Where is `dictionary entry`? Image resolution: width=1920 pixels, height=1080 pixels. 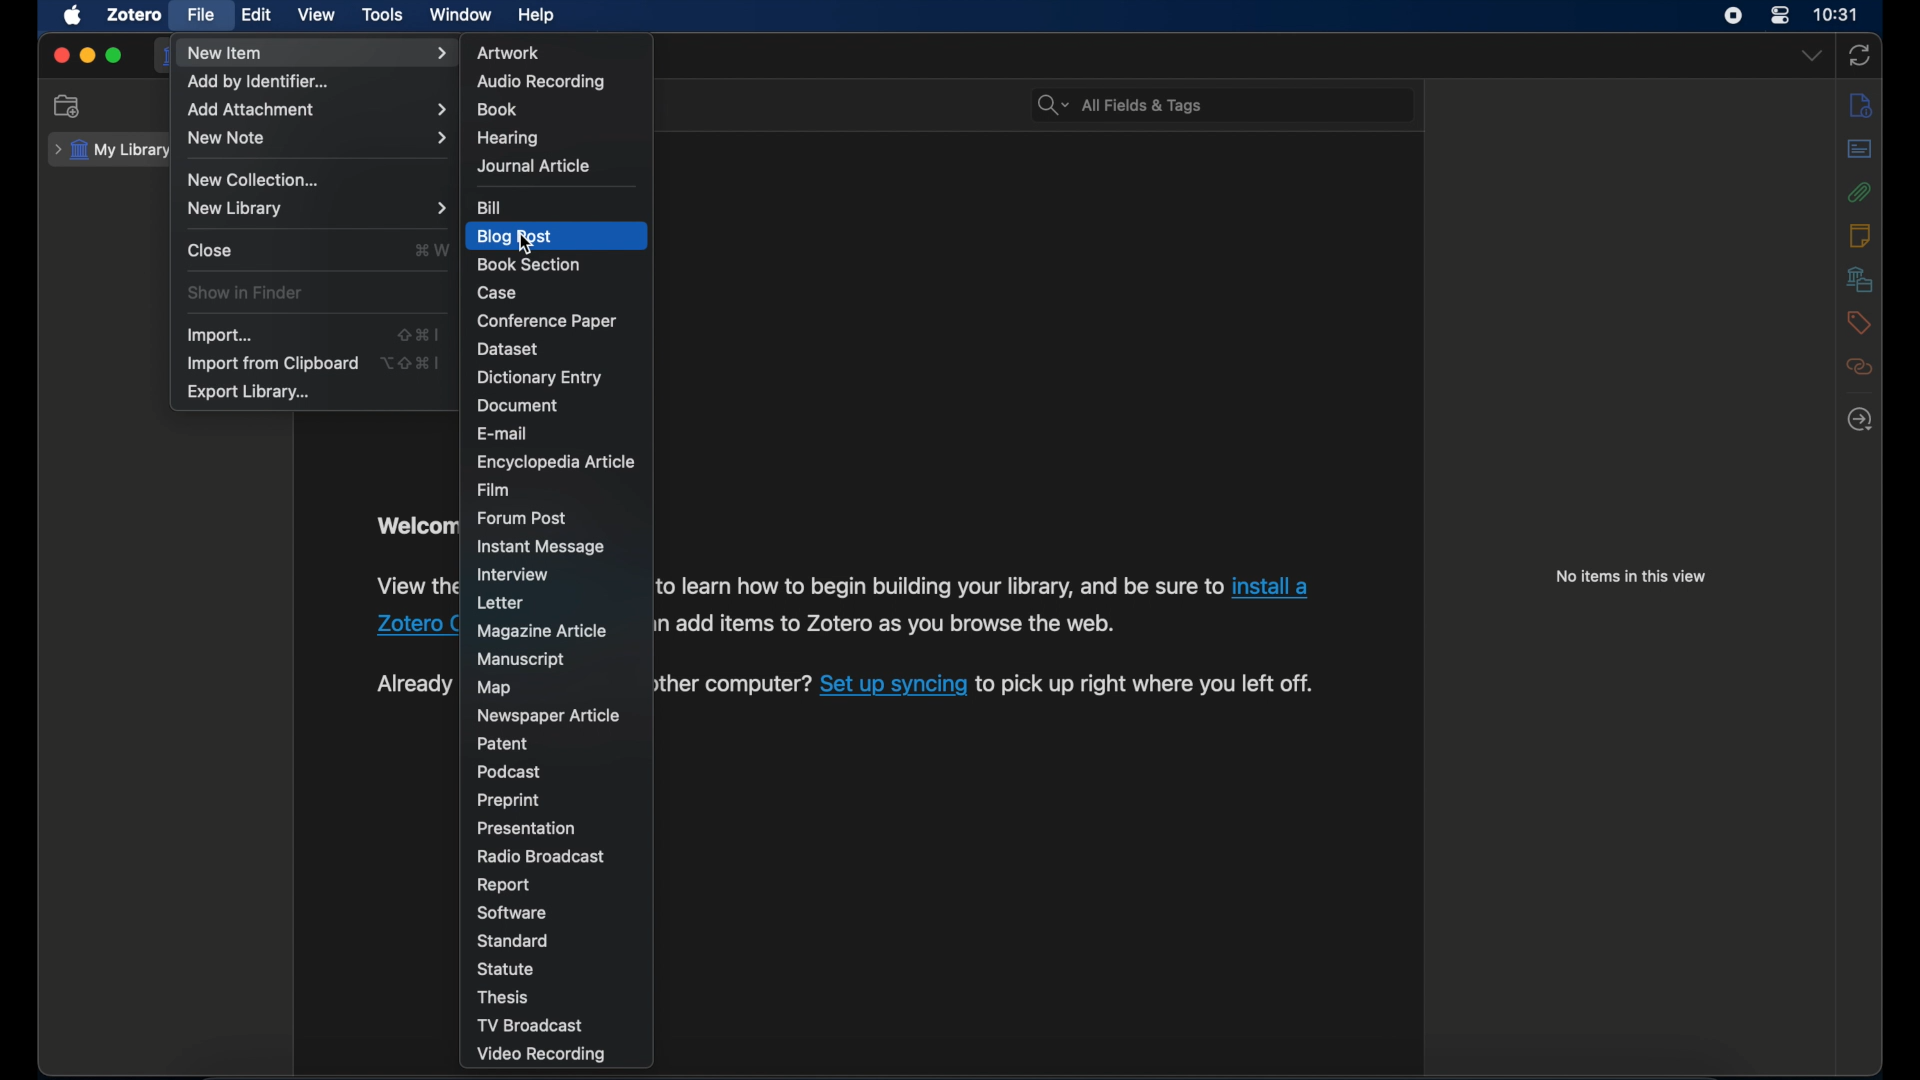 dictionary entry is located at coordinates (539, 378).